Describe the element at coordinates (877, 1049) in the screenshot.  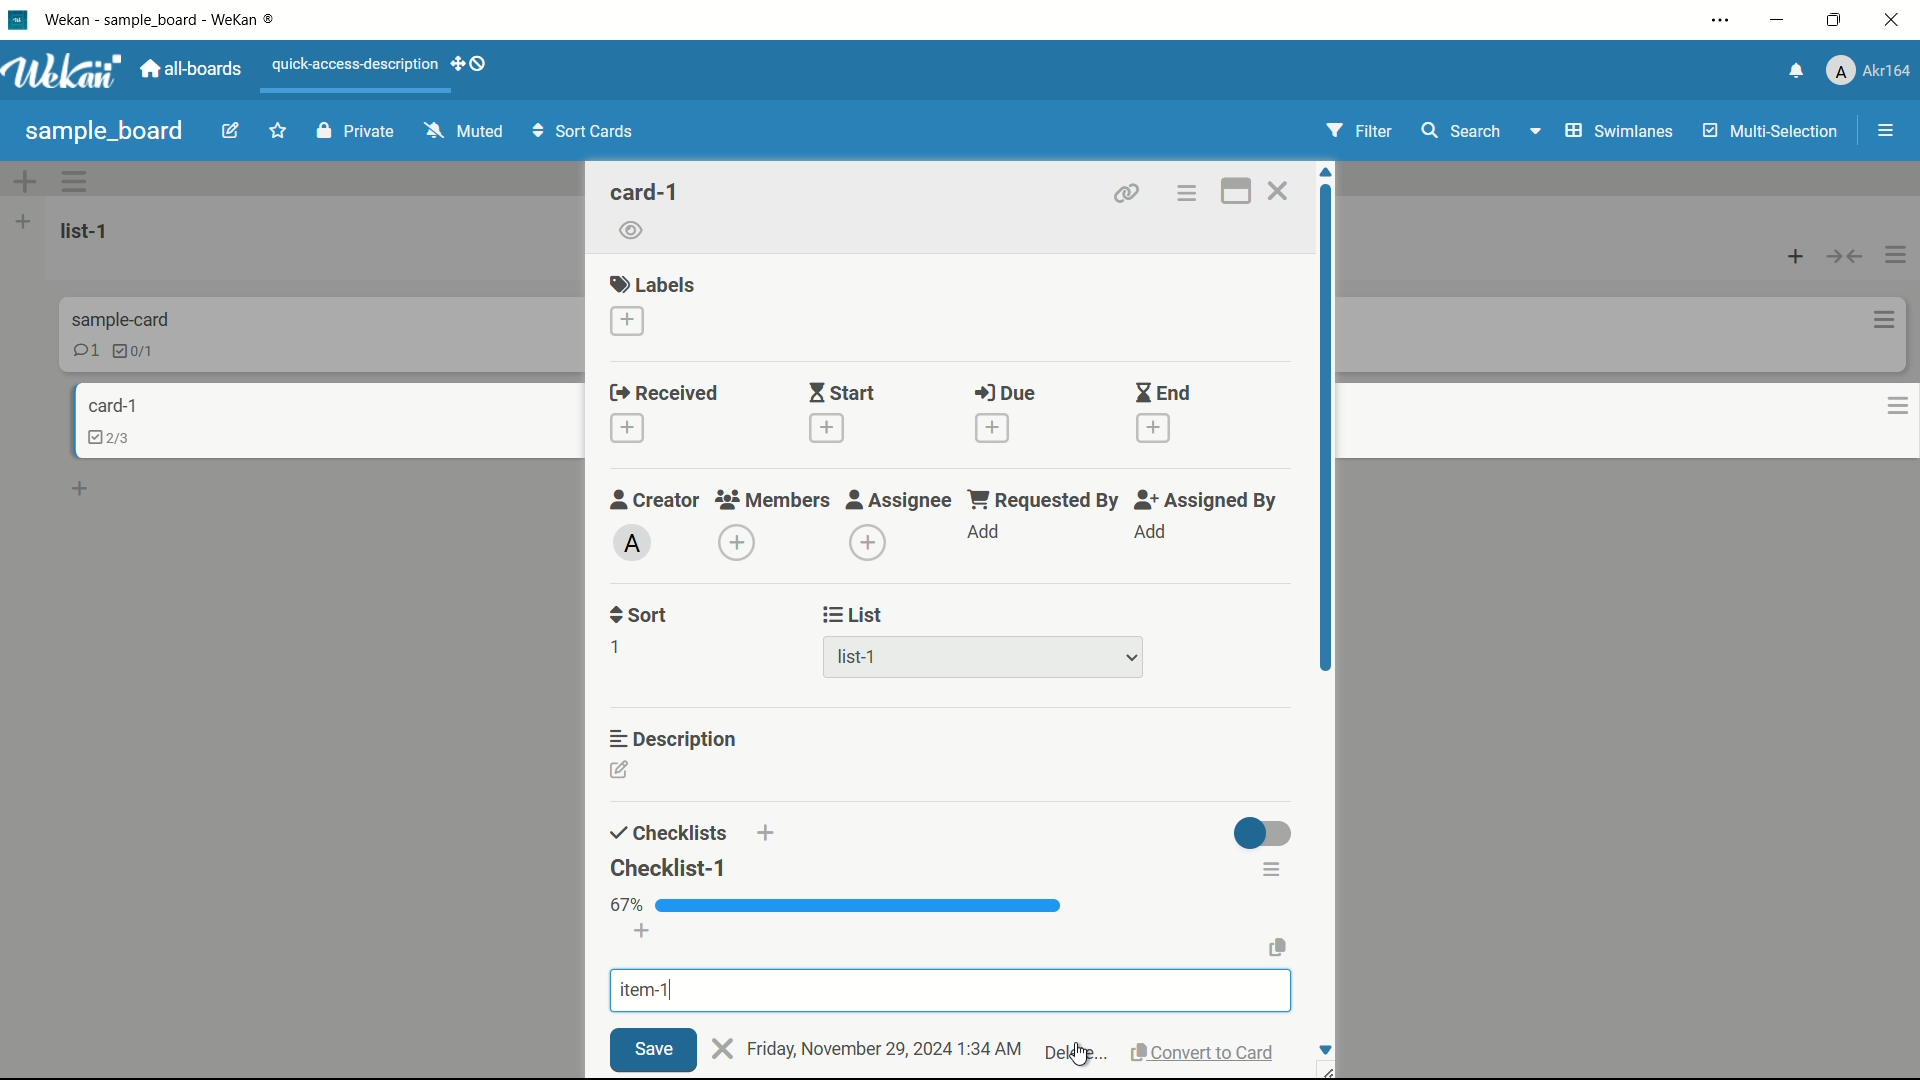
I see `November 29, 2024` at that location.